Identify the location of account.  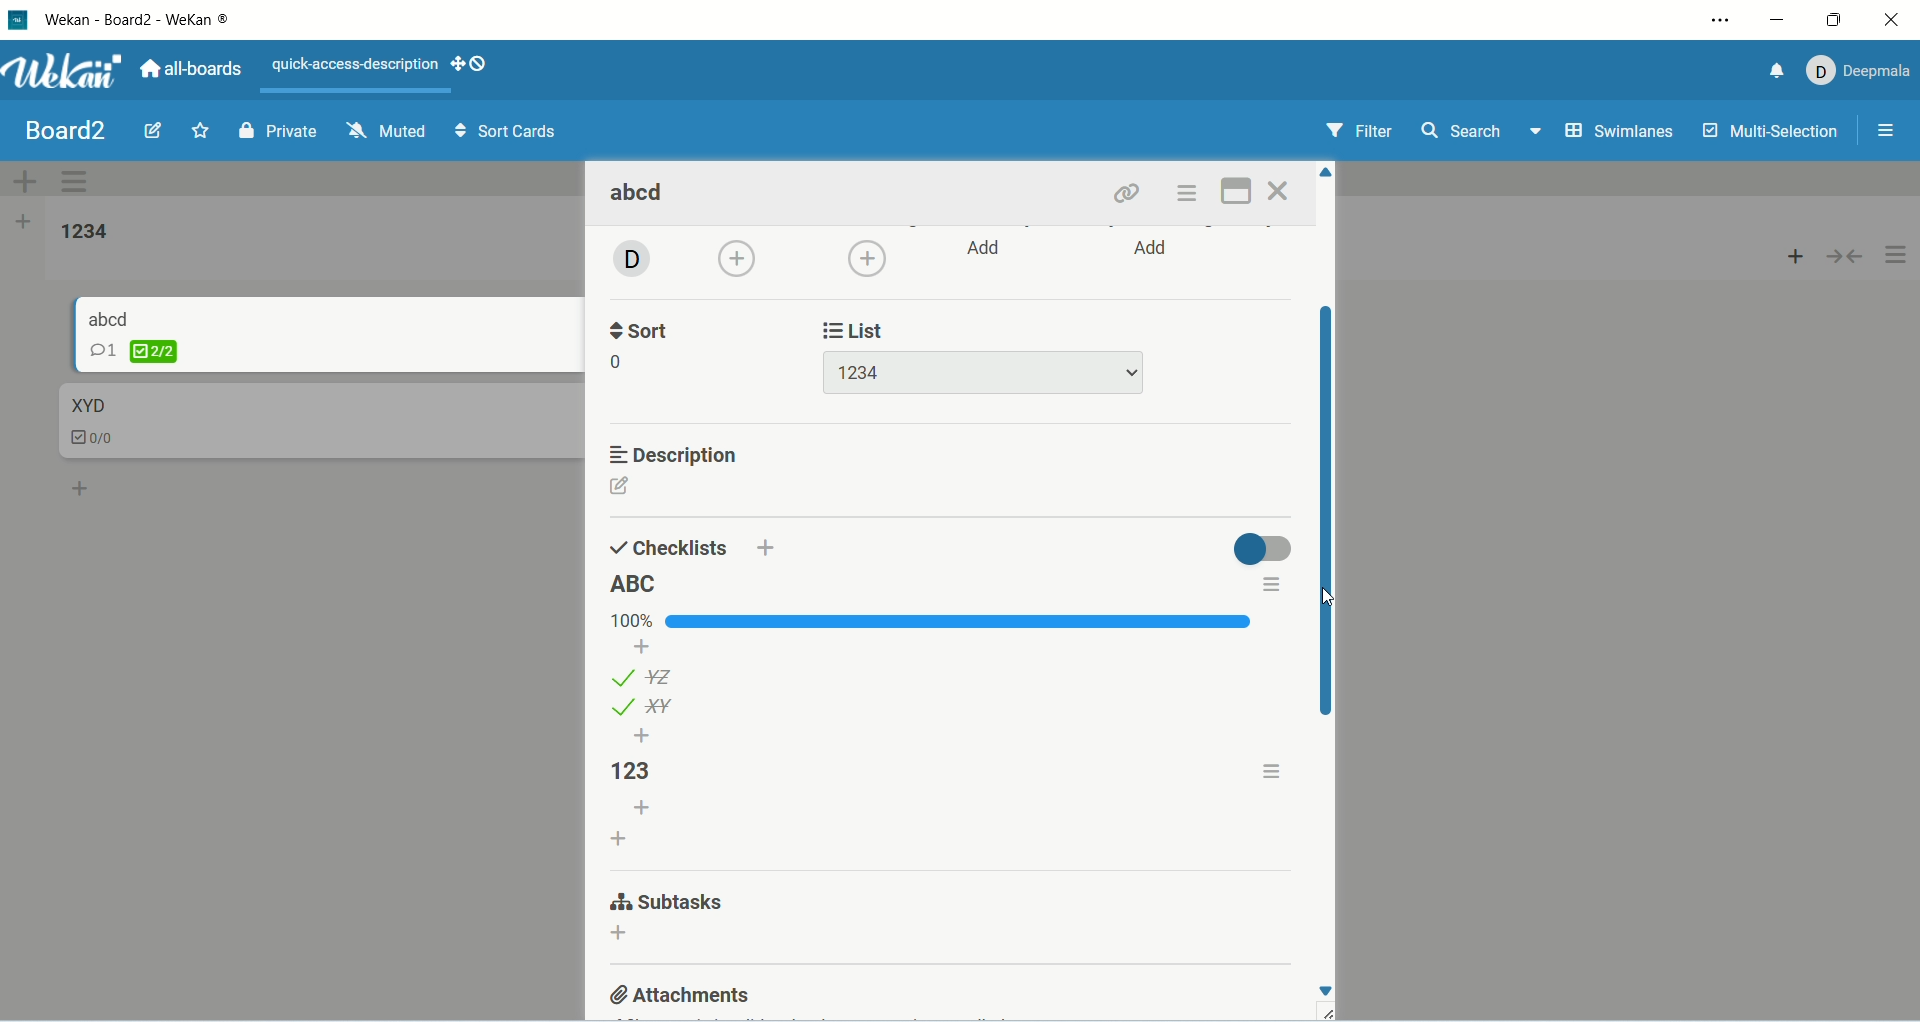
(1859, 71).